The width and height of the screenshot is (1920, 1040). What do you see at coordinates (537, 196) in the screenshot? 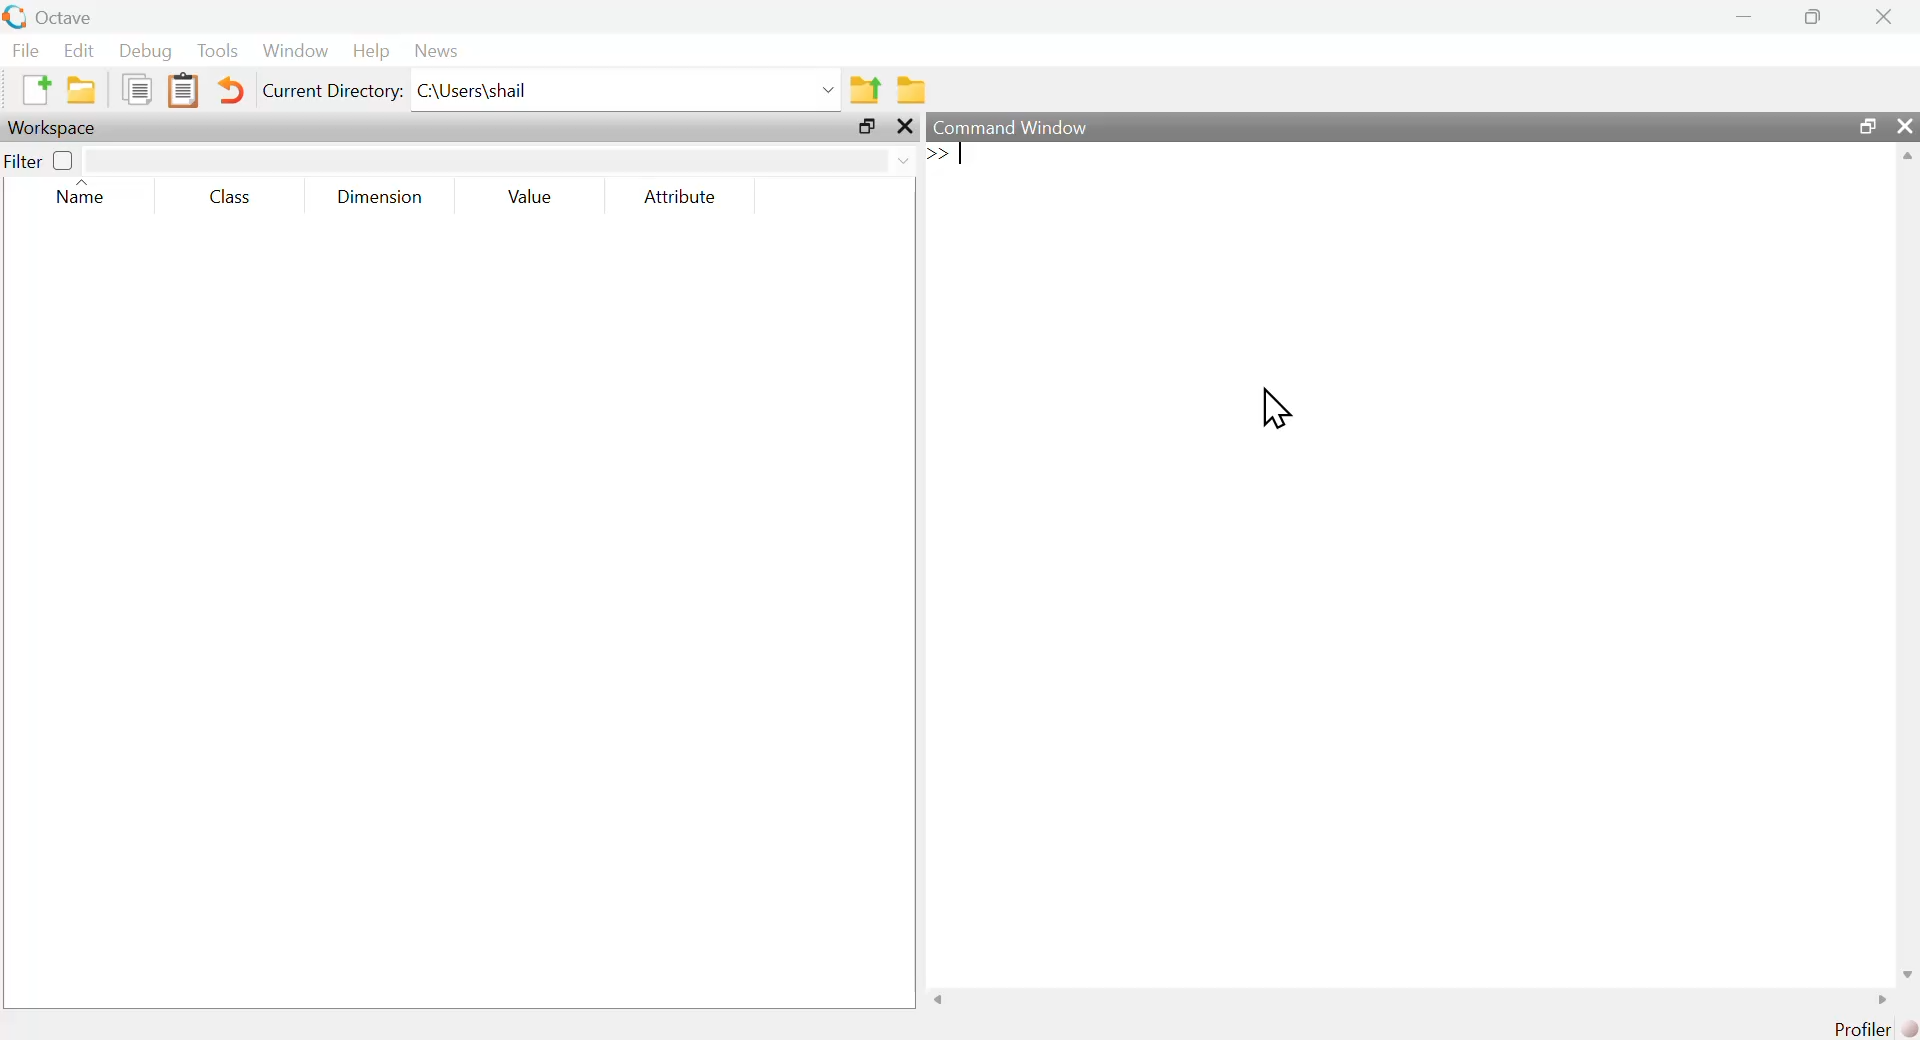
I see `Value` at bounding box center [537, 196].